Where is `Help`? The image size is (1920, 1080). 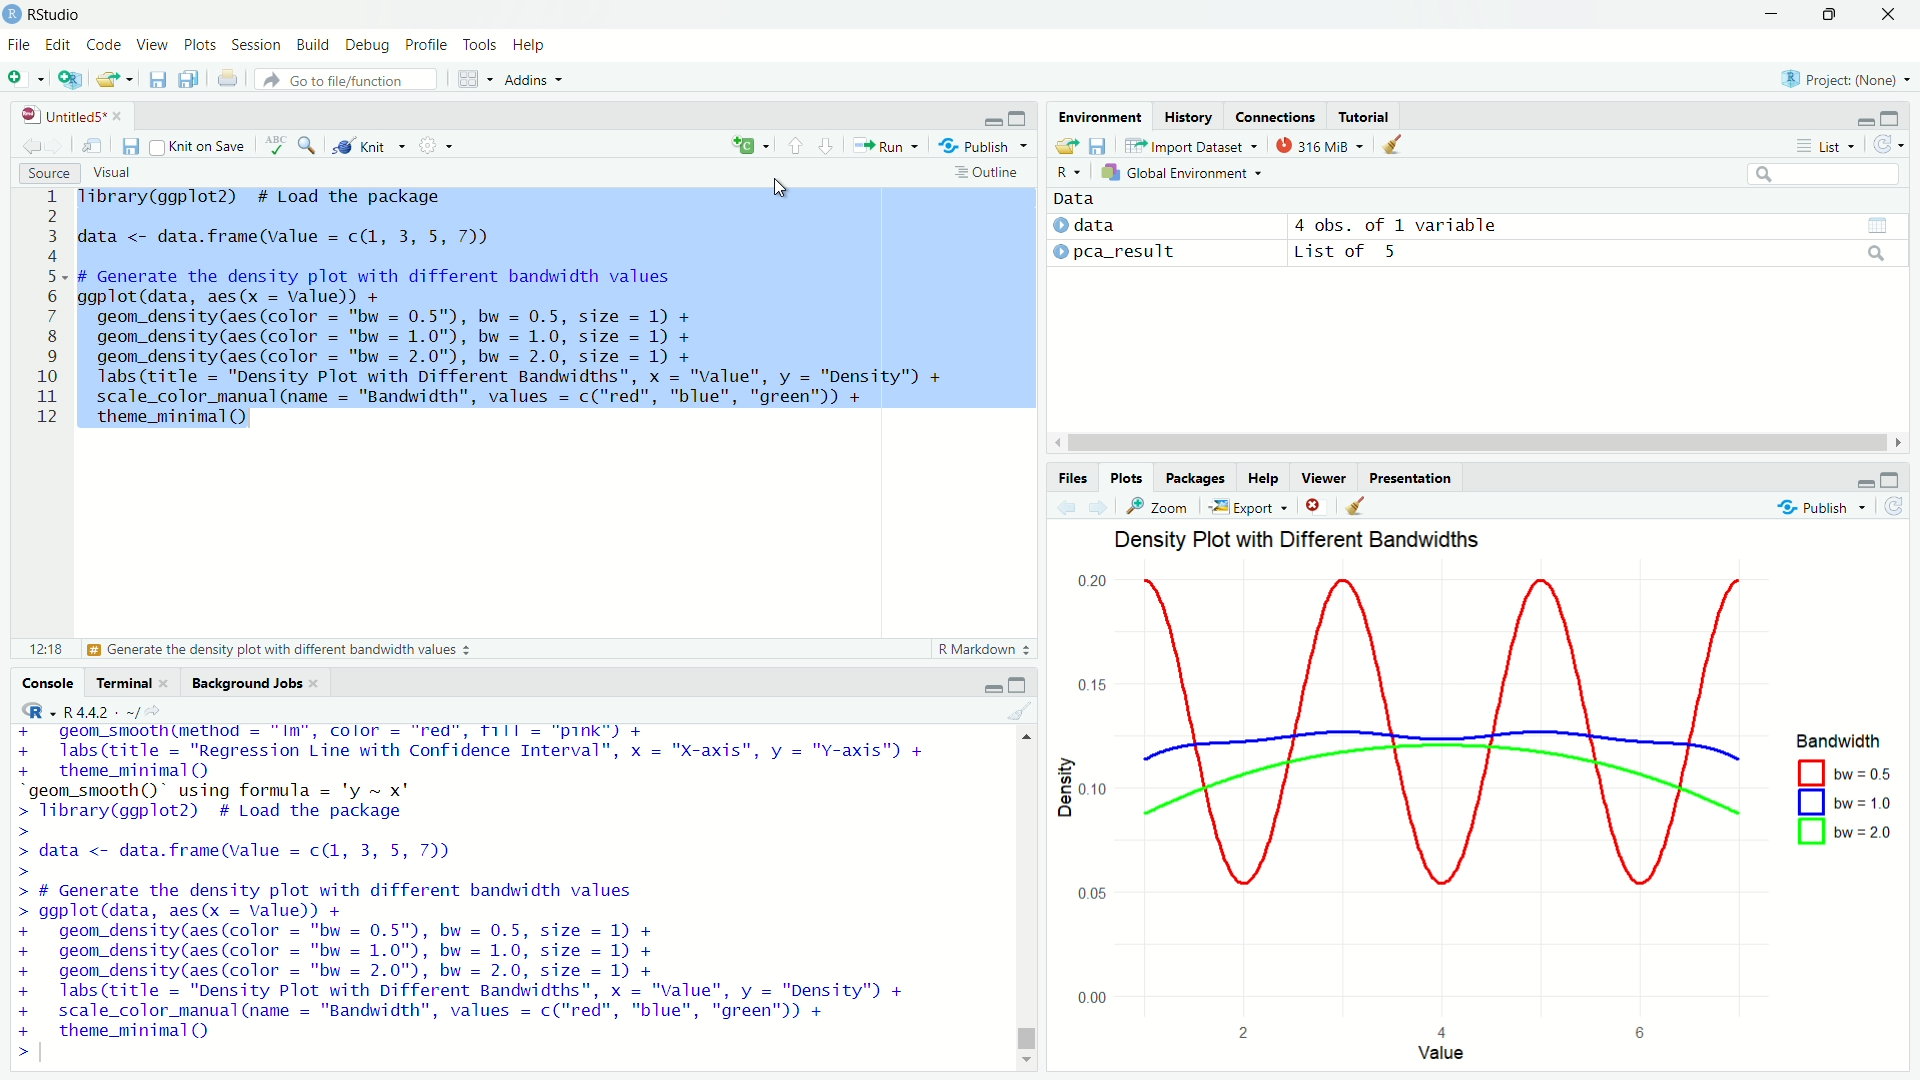
Help is located at coordinates (1262, 478).